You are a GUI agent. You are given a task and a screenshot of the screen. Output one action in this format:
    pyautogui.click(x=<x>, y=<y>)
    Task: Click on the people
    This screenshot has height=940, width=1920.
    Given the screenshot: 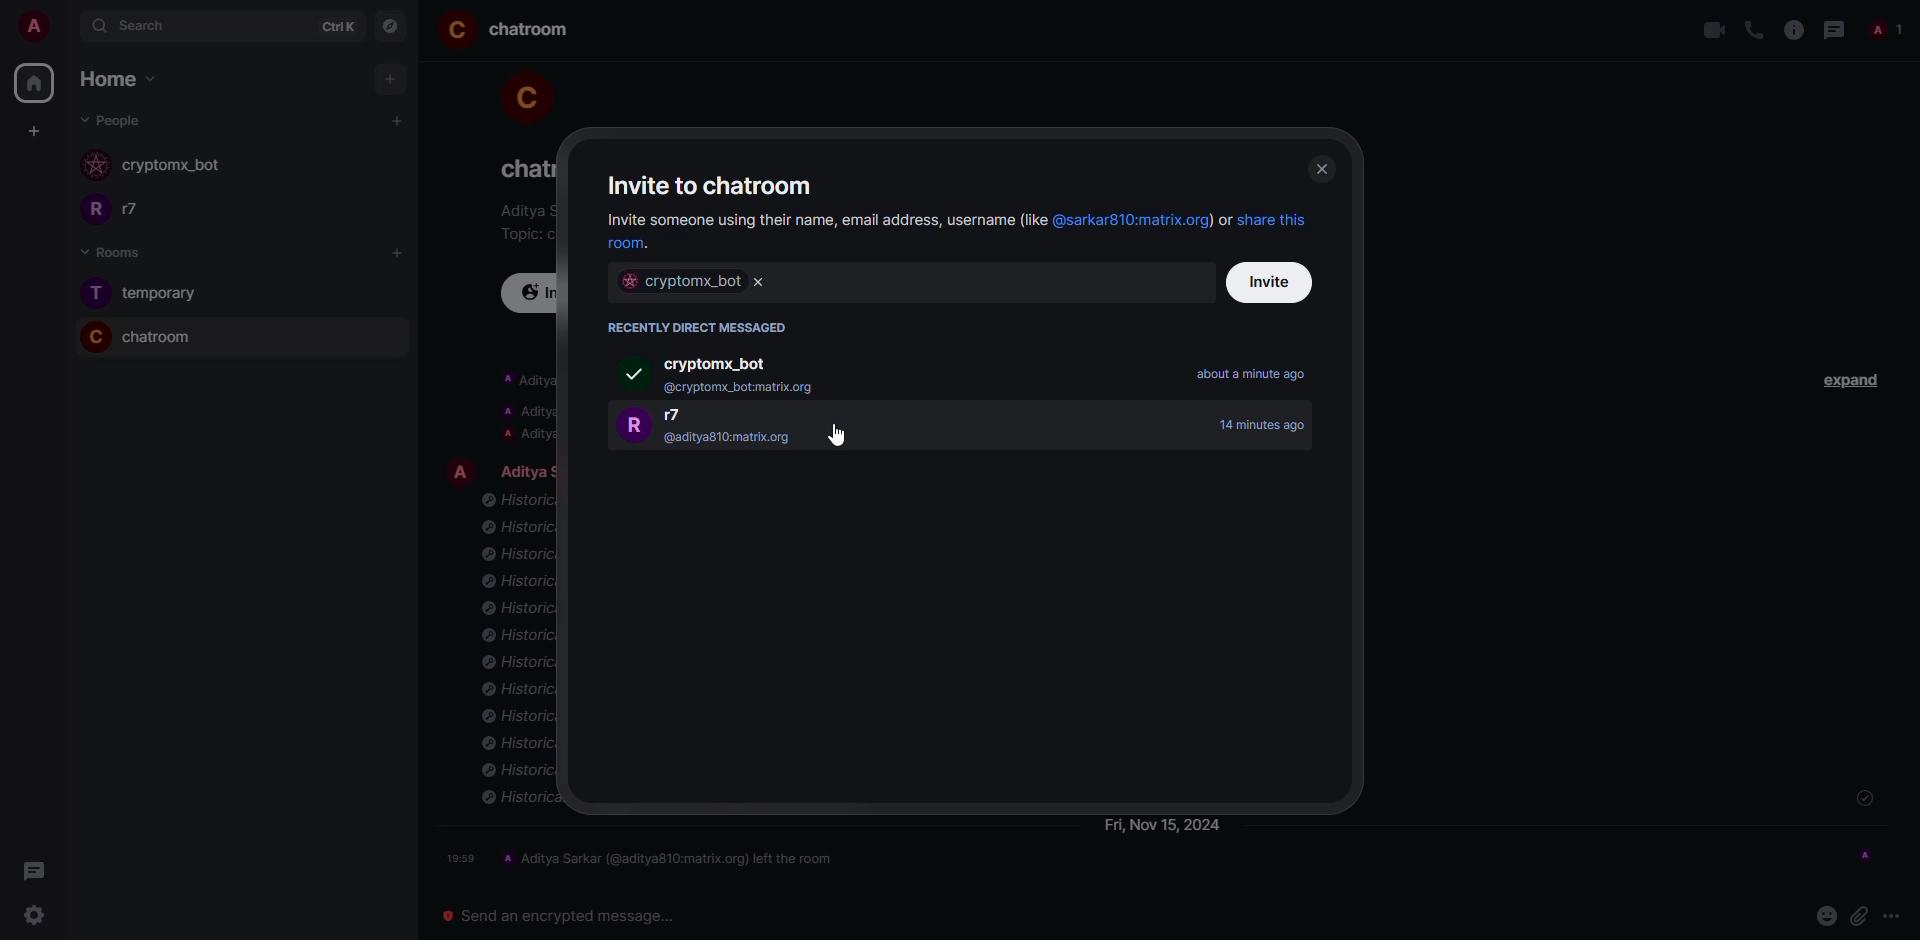 What is the action you would take?
    pyautogui.click(x=144, y=210)
    